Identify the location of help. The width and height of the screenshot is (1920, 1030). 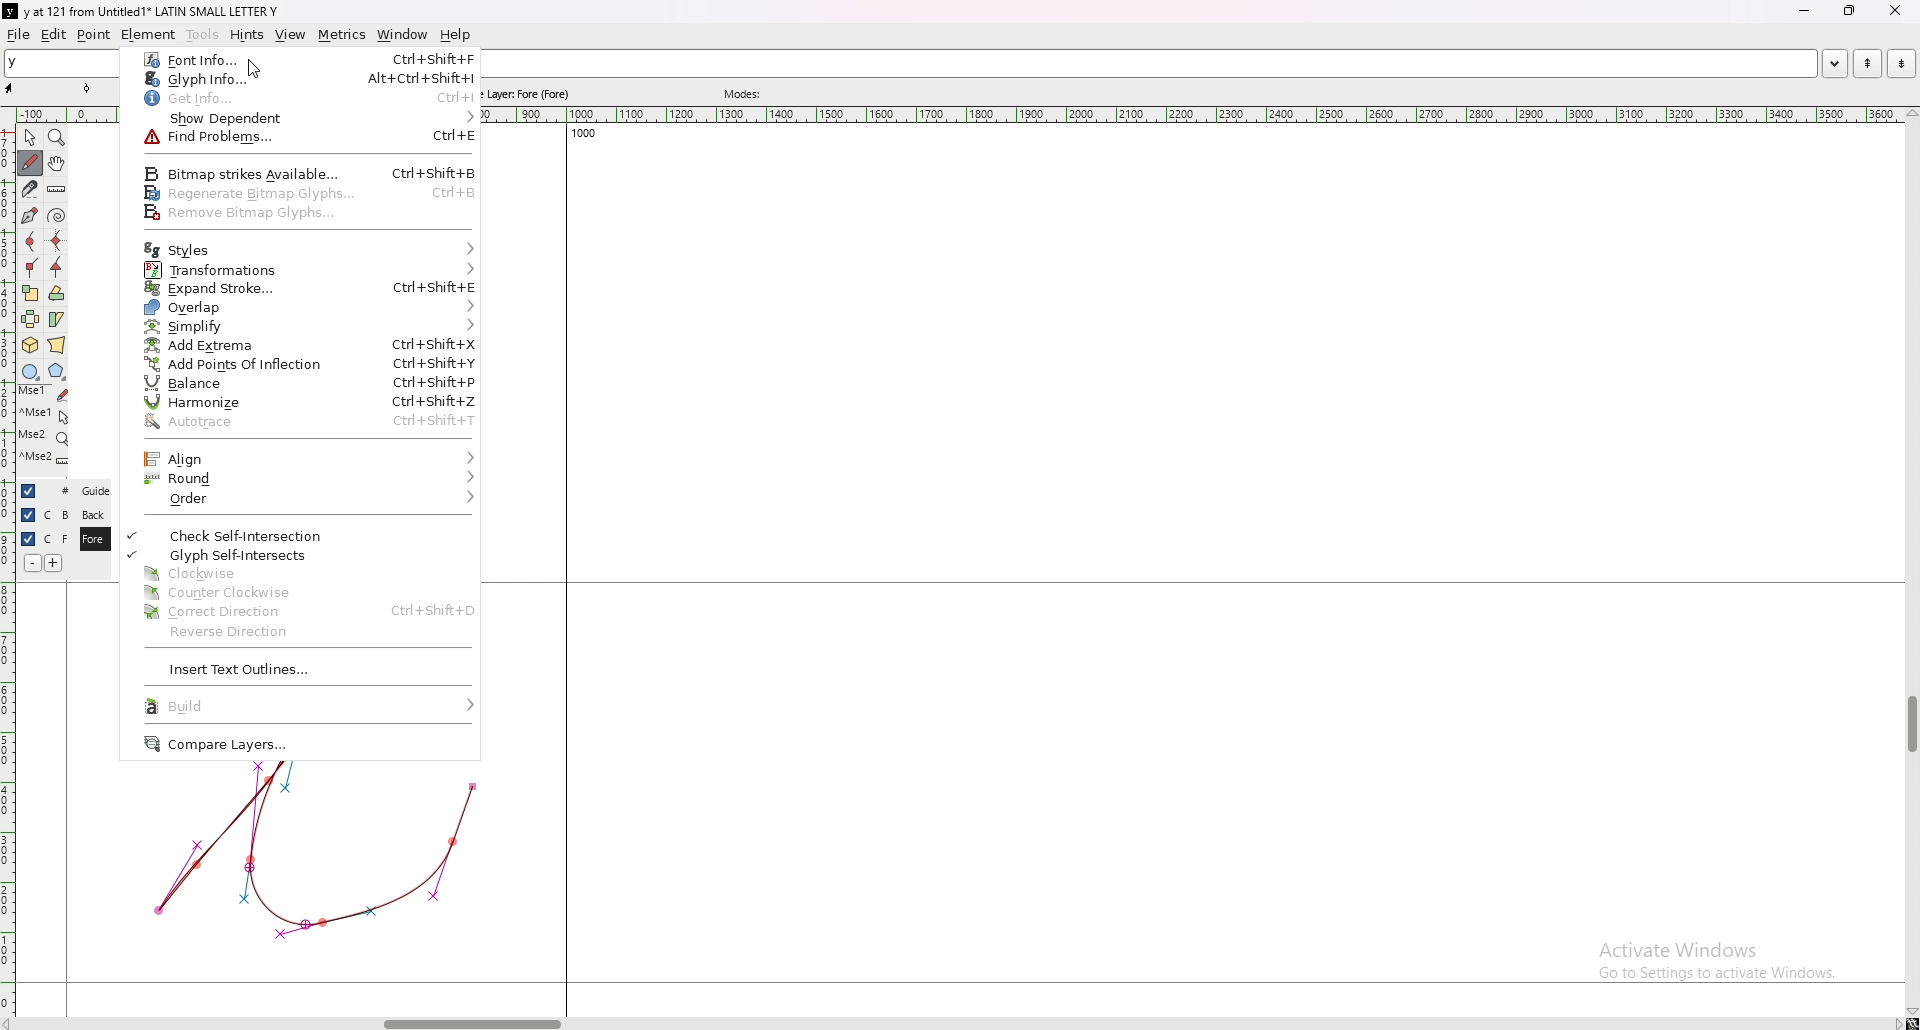
(455, 35).